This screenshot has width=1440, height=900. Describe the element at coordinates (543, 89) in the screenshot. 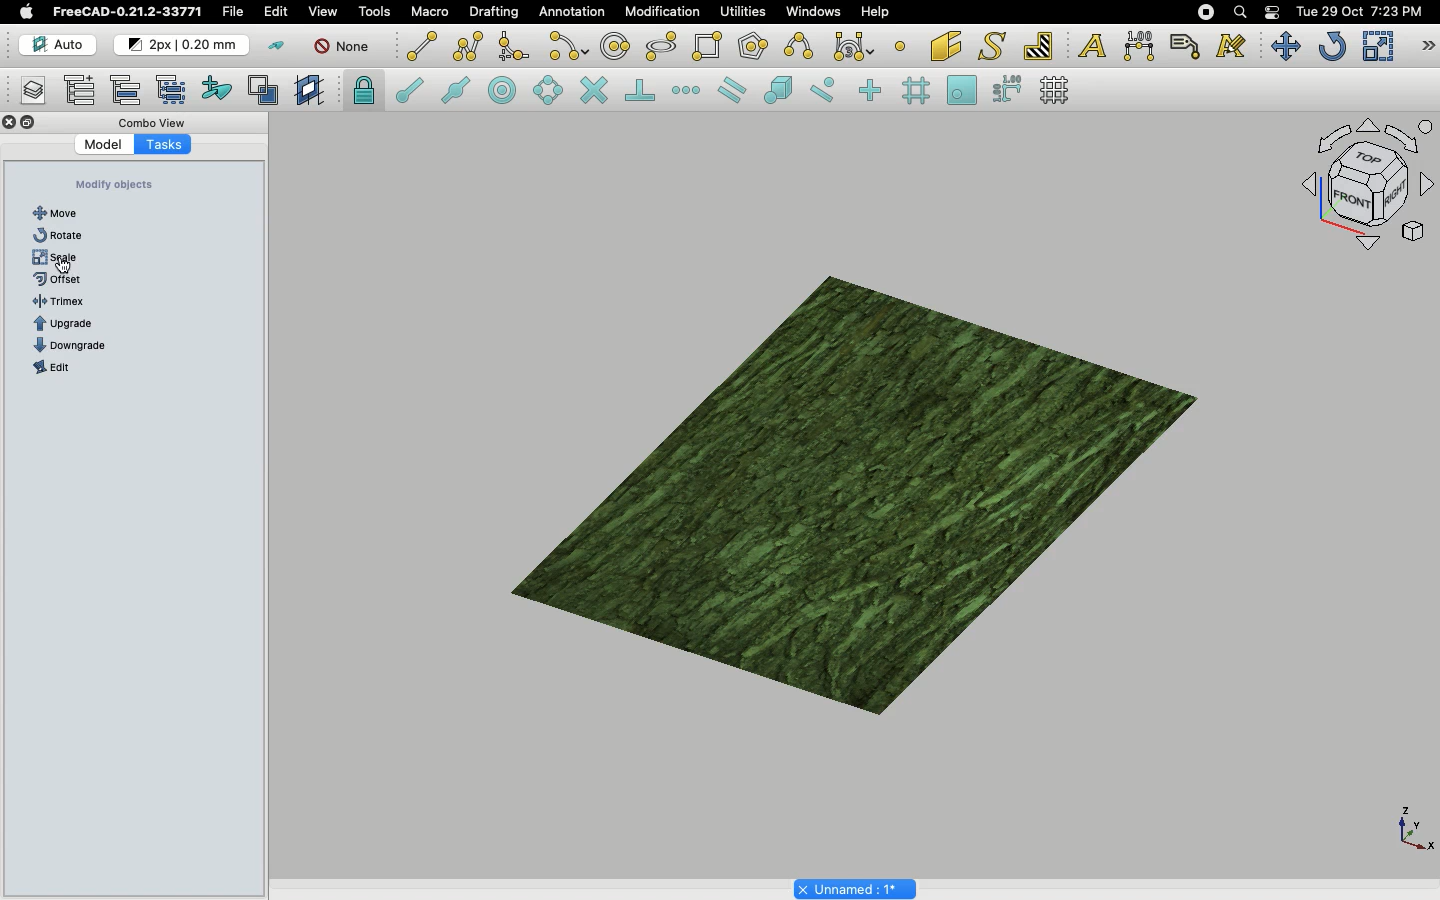

I see `Snap angle` at that location.